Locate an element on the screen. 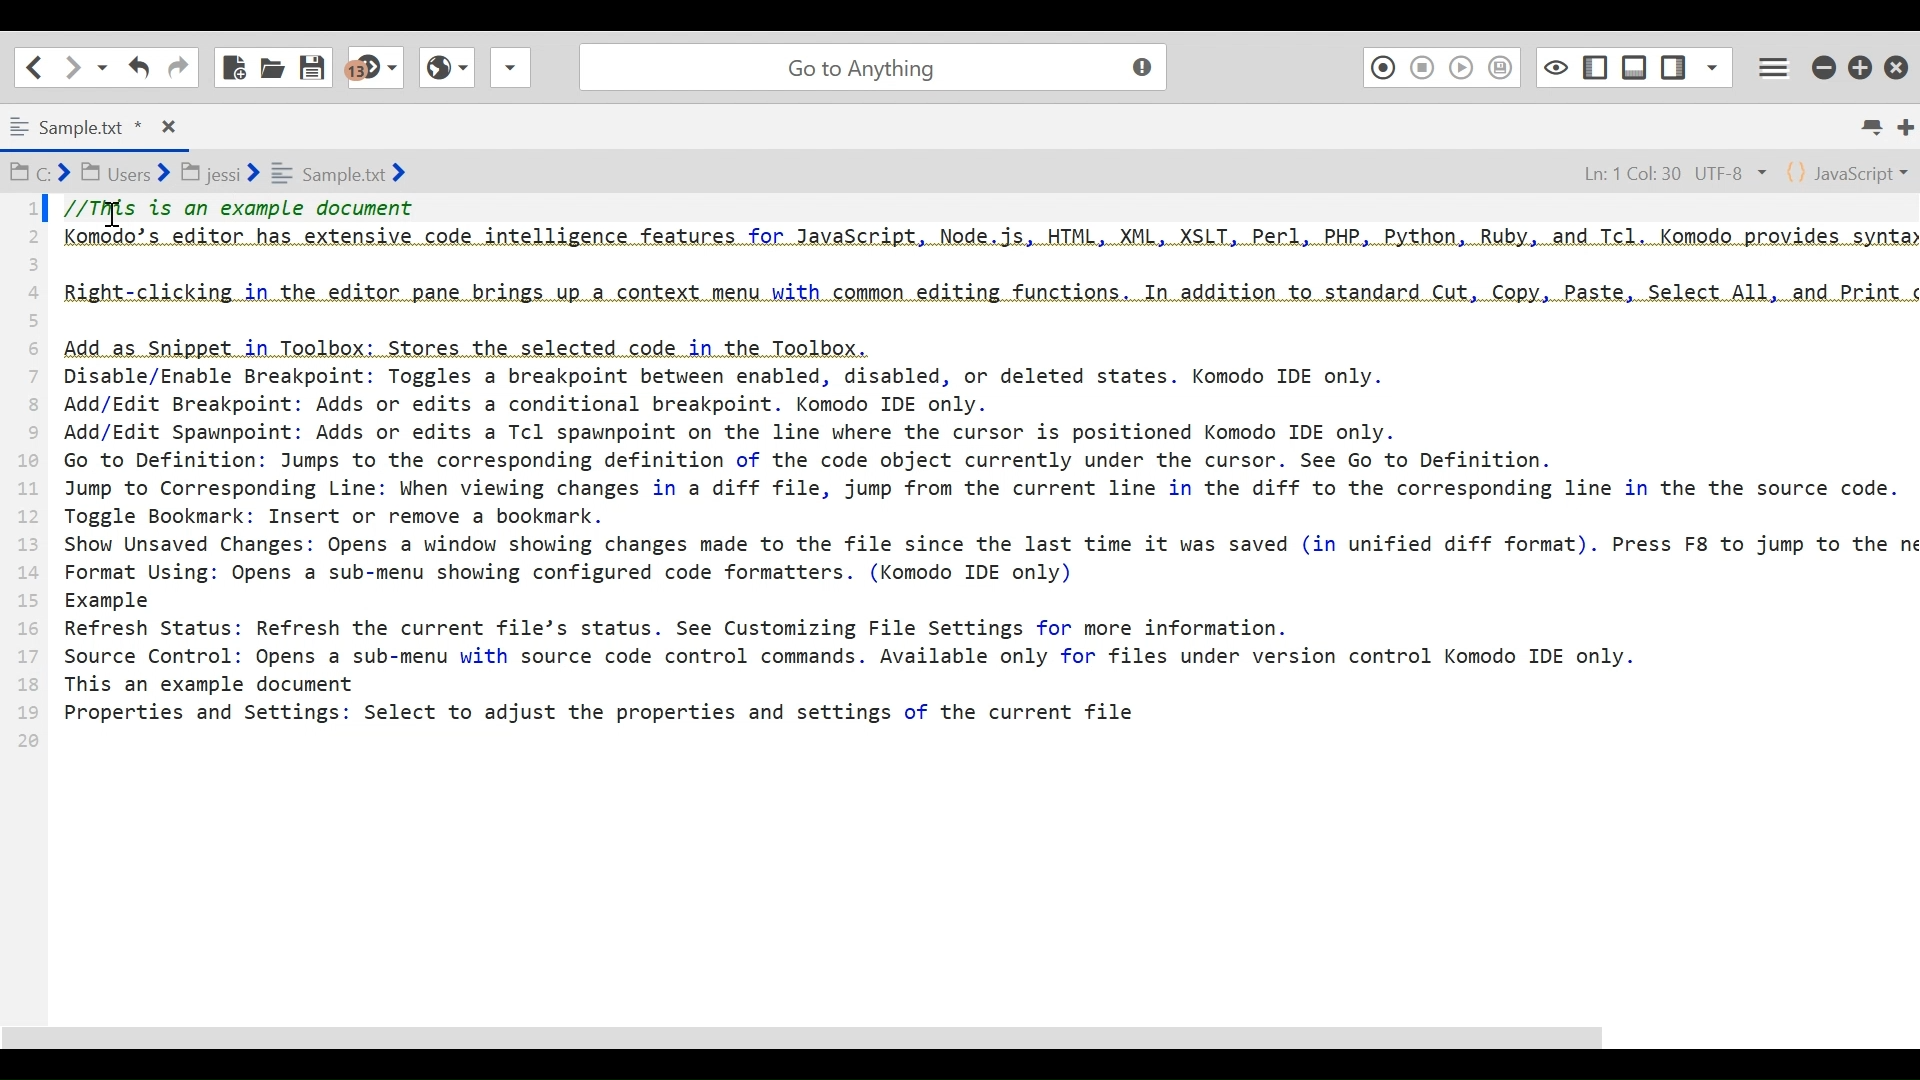 The image size is (1920, 1080). List all tabs is located at coordinates (1876, 127).